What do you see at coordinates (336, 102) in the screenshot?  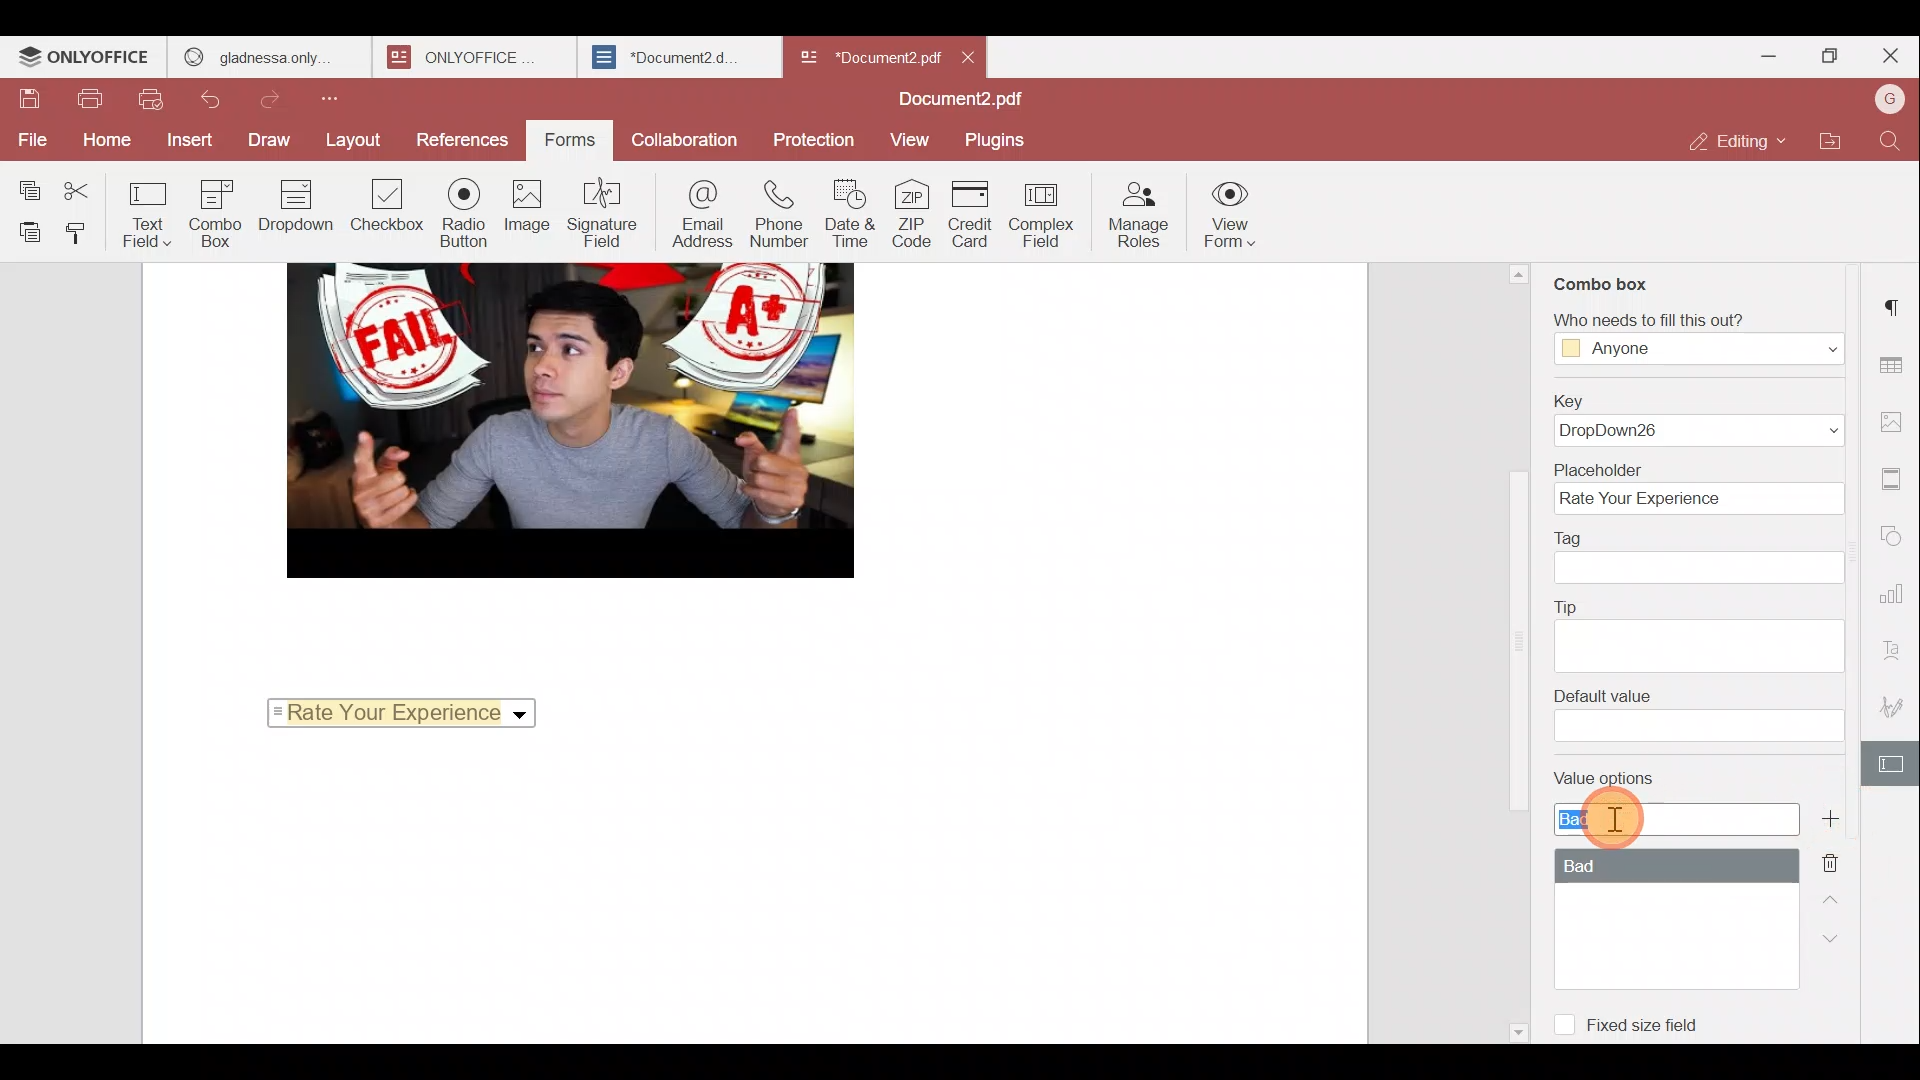 I see `Customize quick access toolbar` at bounding box center [336, 102].